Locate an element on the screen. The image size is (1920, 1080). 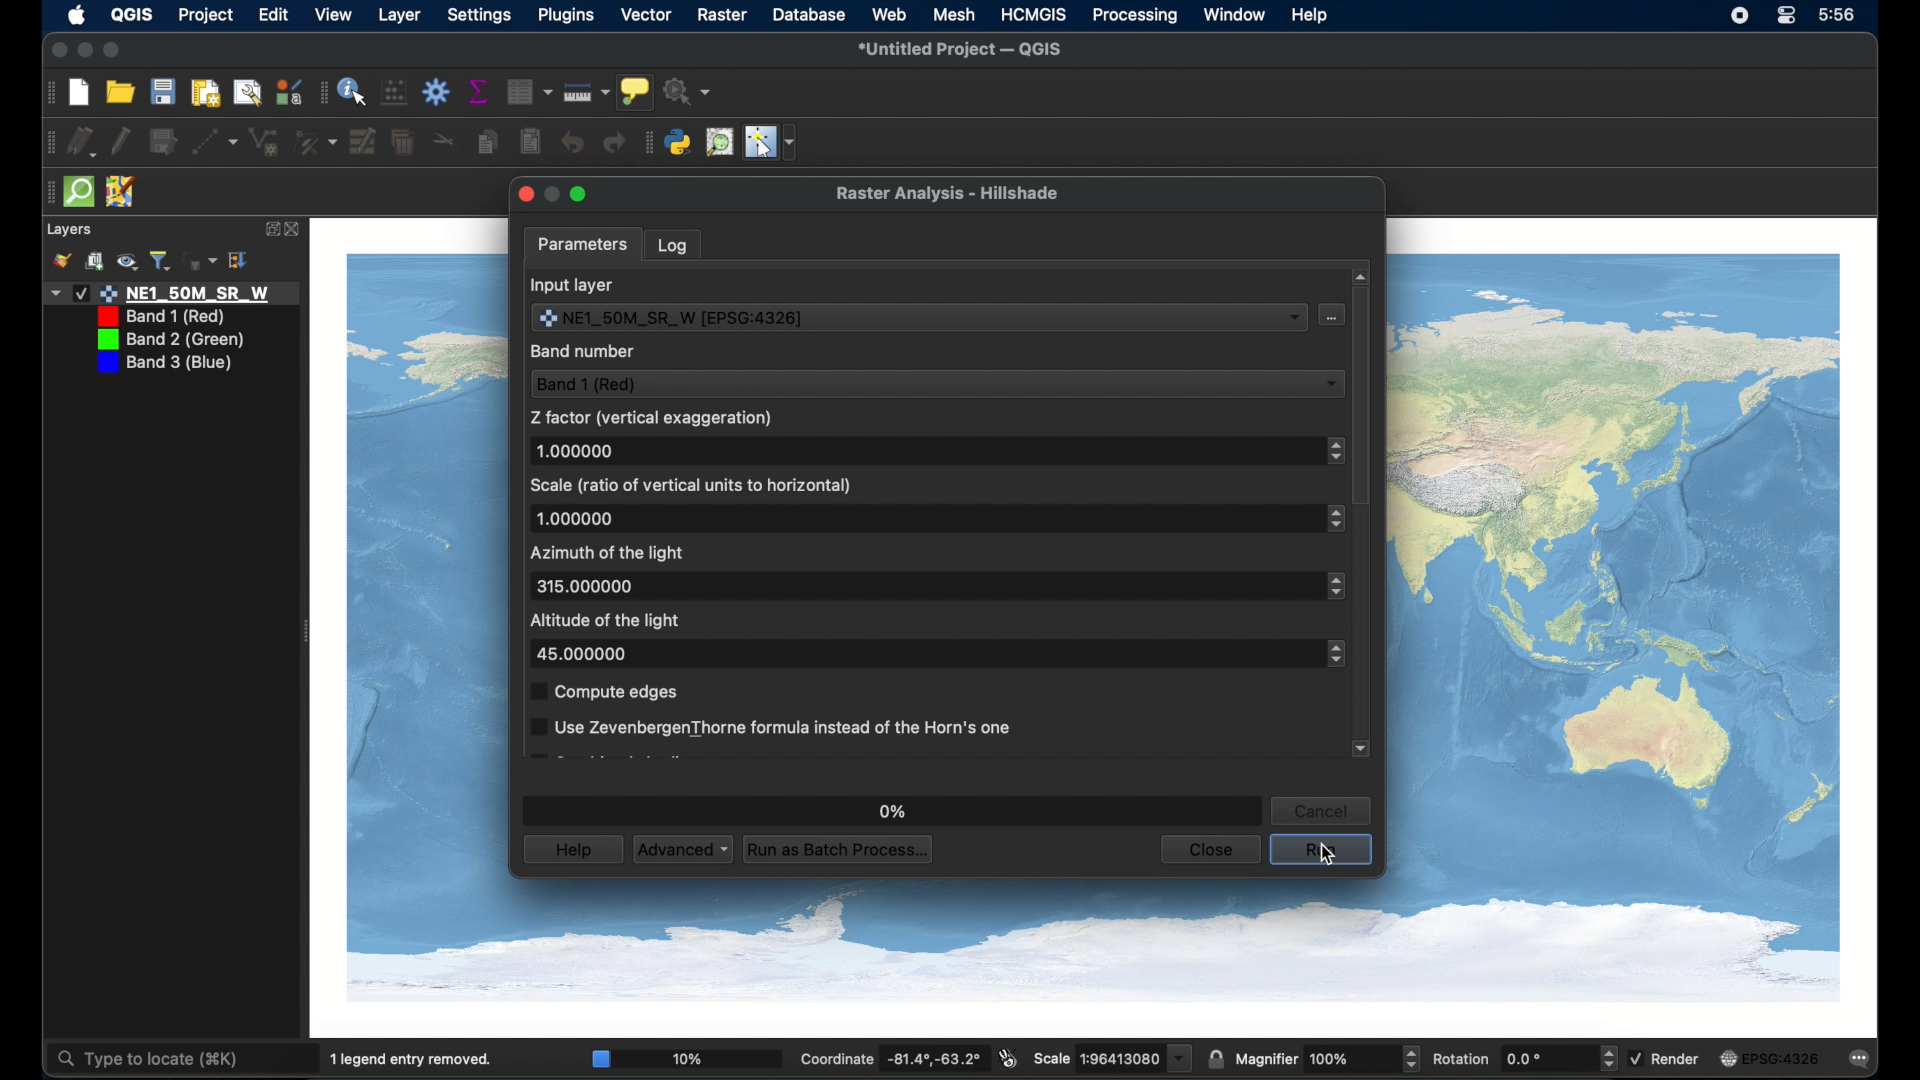
vector is located at coordinates (645, 14).